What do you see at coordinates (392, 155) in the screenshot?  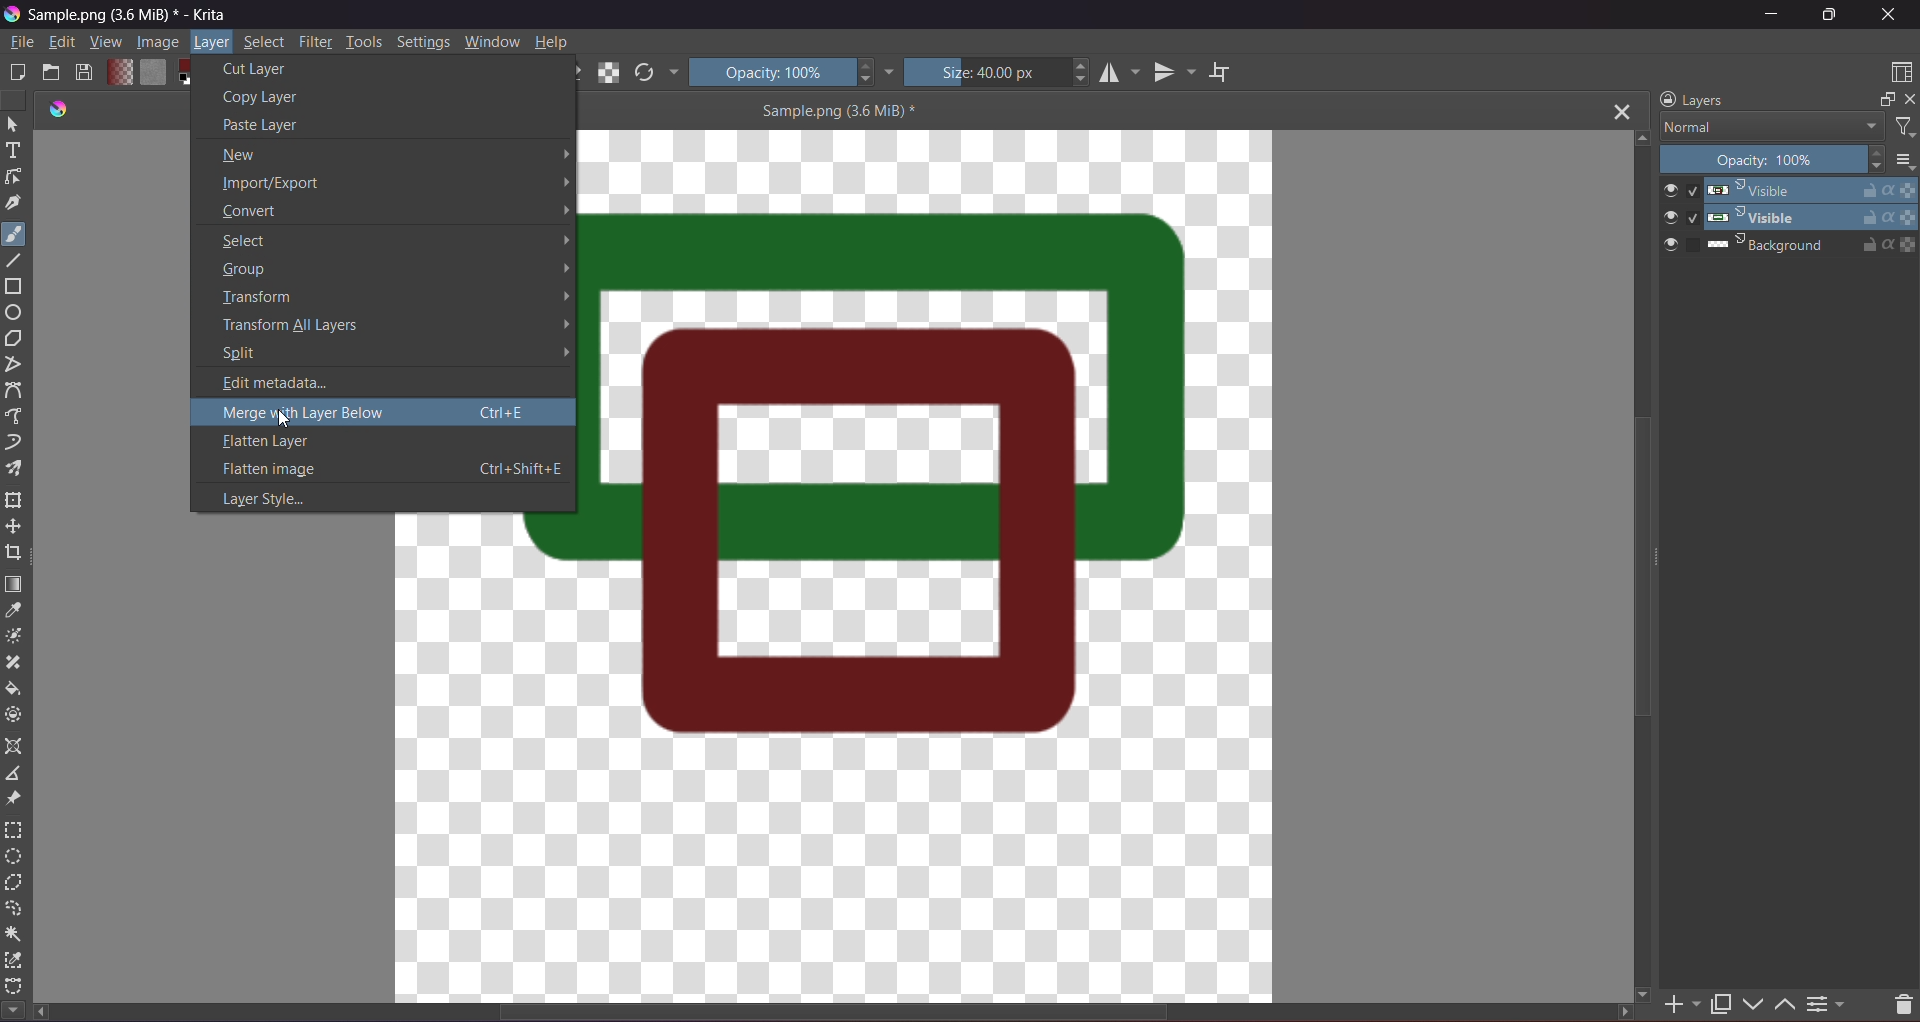 I see `New` at bounding box center [392, 155].